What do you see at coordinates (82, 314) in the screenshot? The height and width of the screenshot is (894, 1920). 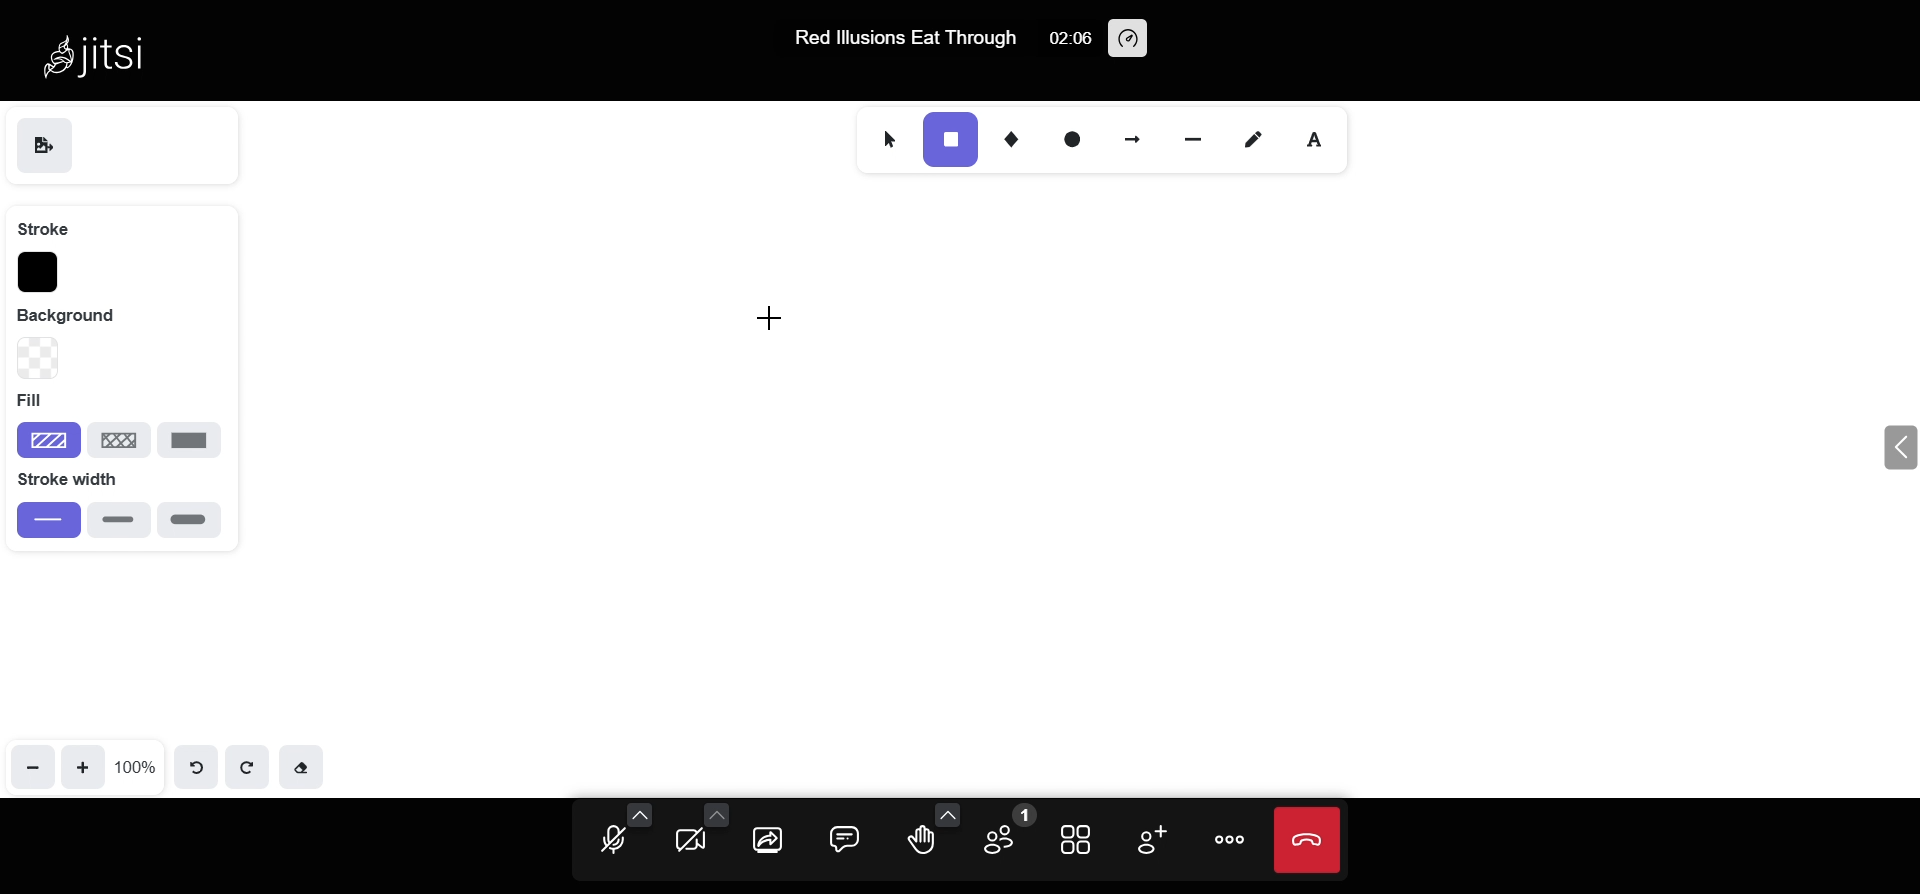 I see `background` at bounding box center [82, 314].